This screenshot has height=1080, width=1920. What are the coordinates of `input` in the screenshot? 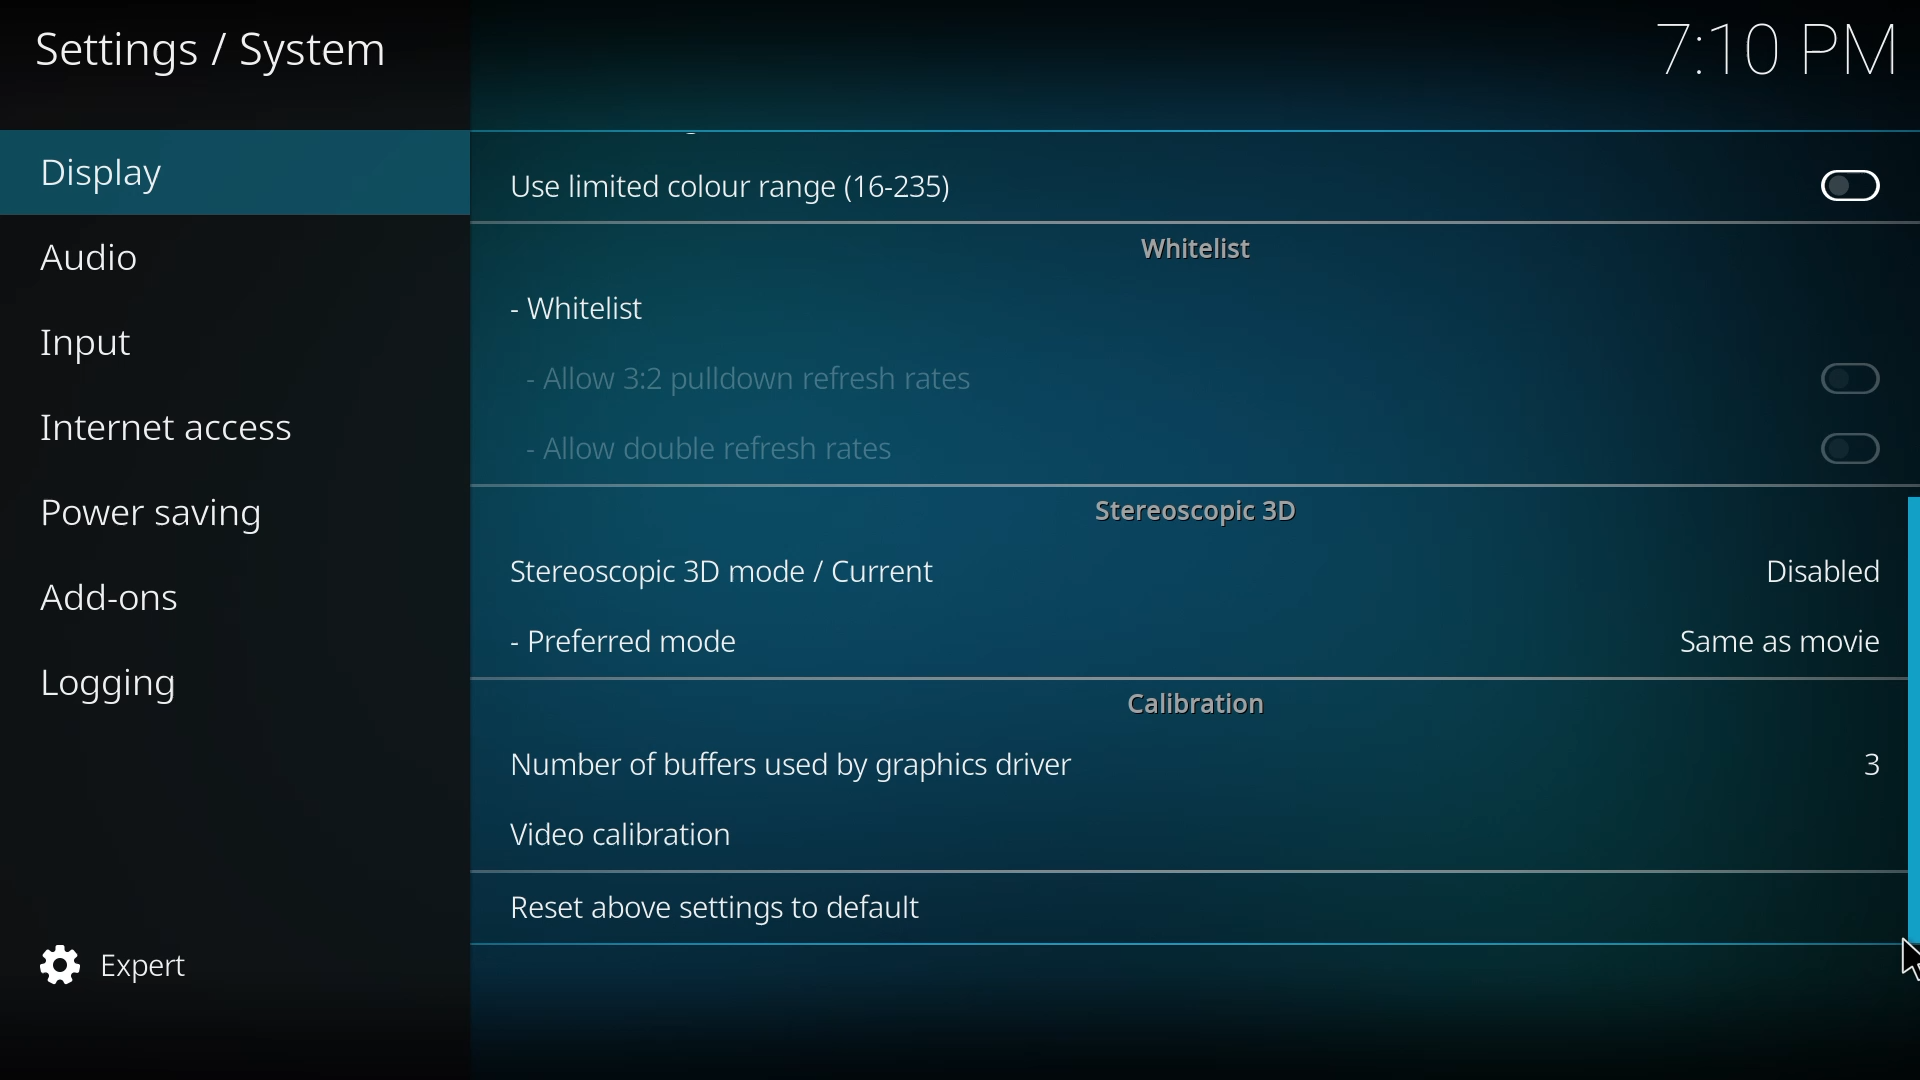 It's located at (98, 341).